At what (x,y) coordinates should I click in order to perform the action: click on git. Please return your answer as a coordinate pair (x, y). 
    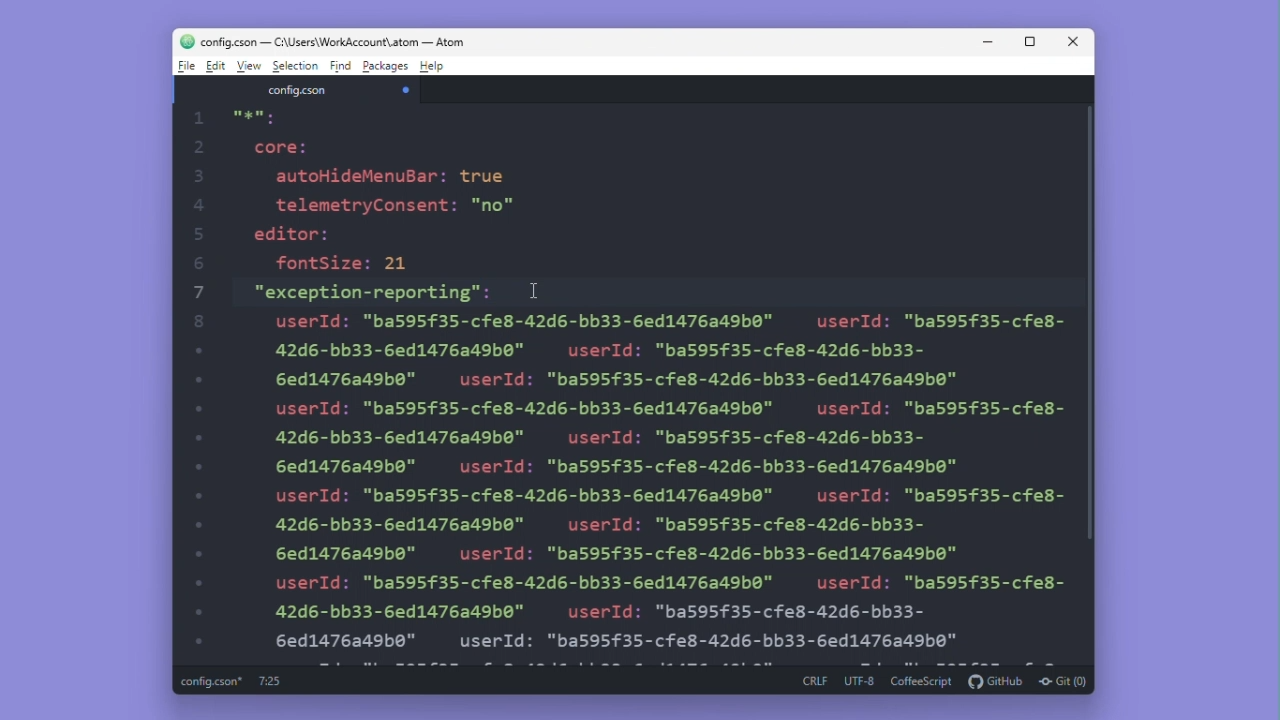
    Looking at the image, I should click on (1064, 680).